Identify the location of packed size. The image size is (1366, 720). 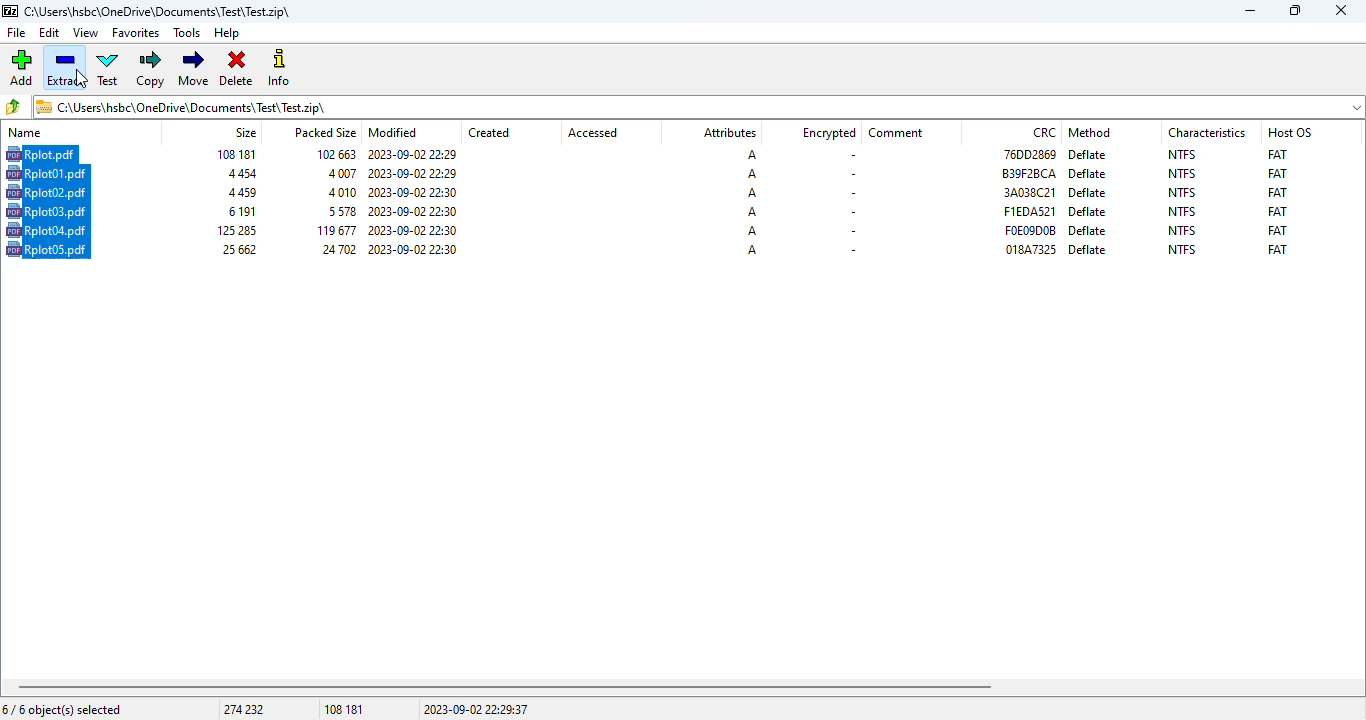
(340, 173).